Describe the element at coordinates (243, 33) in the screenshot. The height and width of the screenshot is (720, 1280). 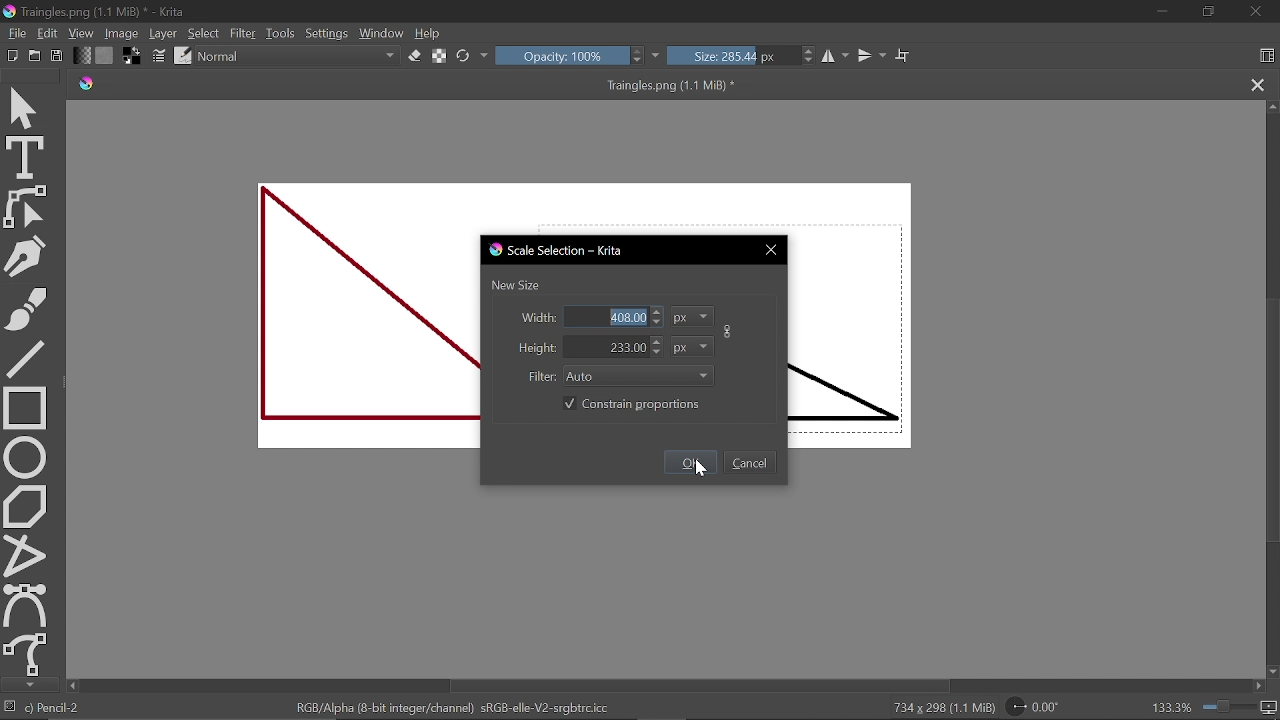
I see `Filter` at that location.